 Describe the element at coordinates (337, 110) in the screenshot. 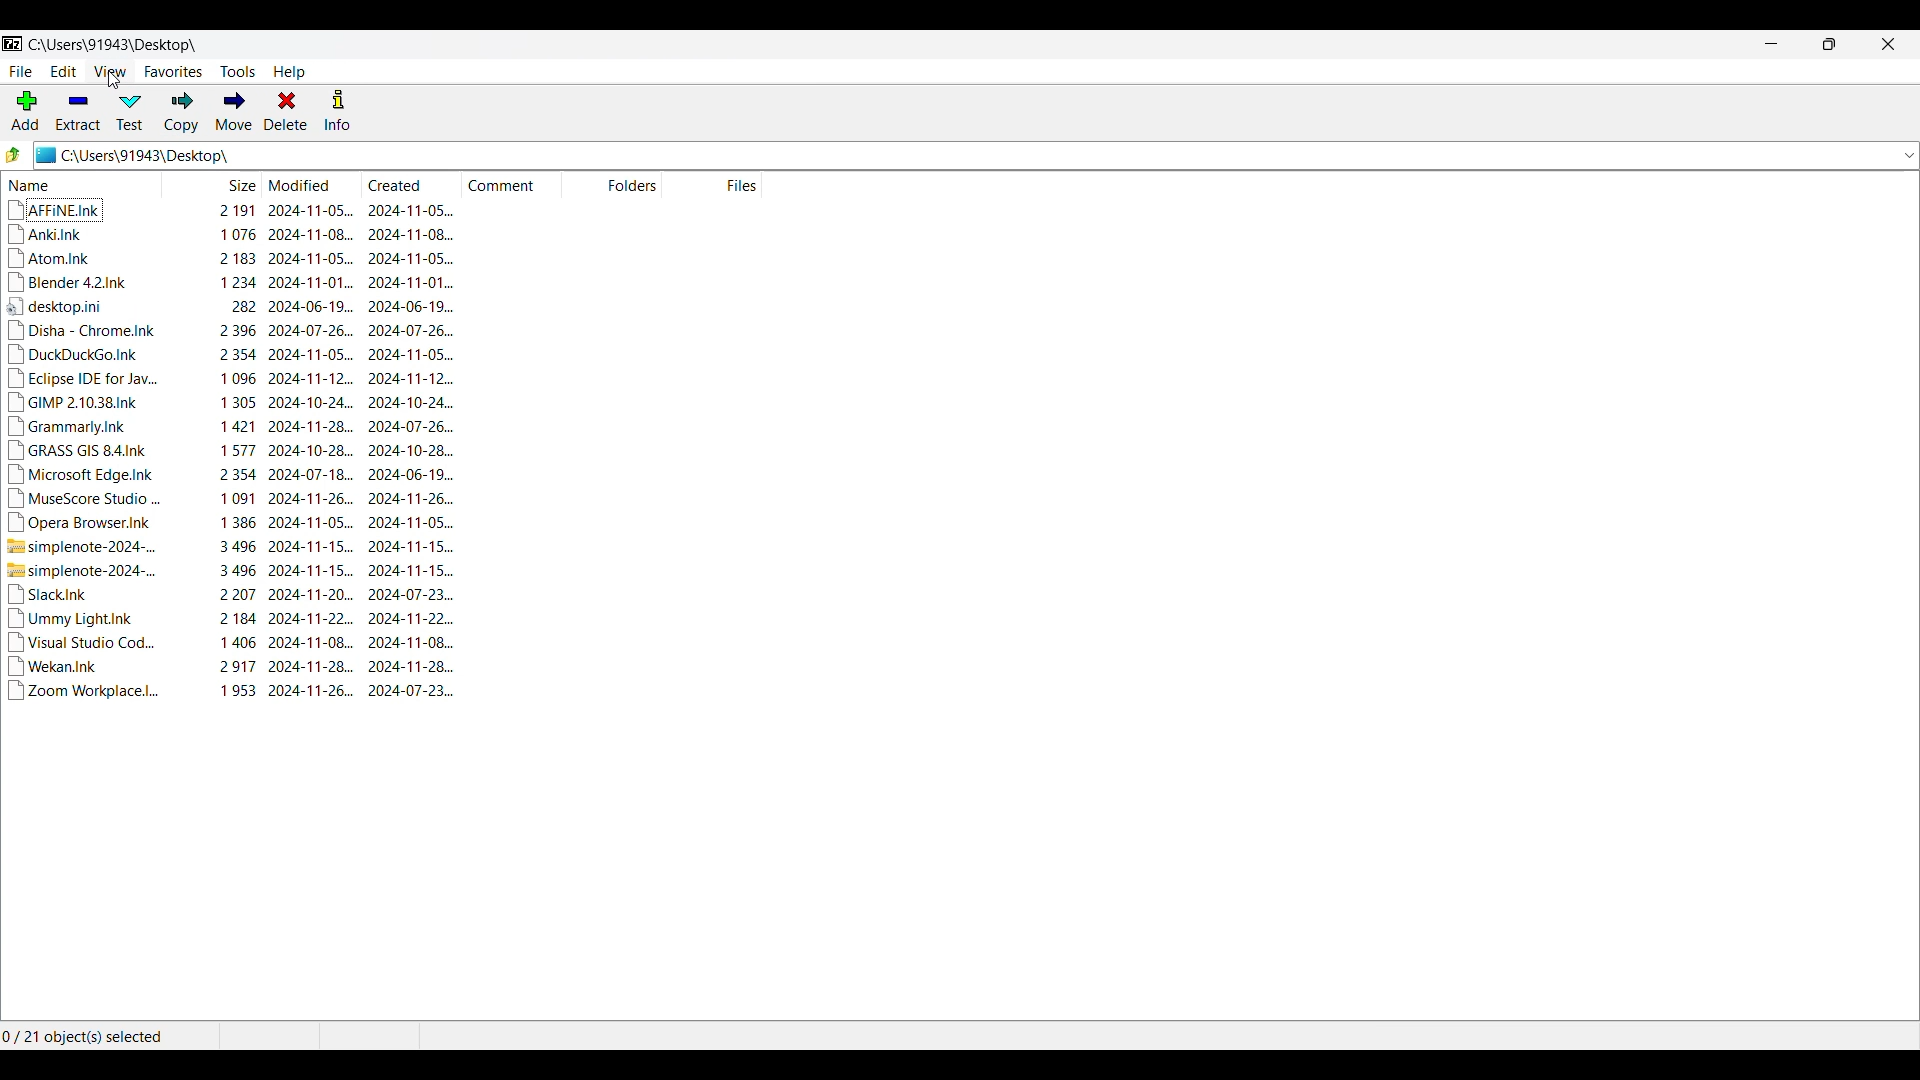

I see `Info` at that location.